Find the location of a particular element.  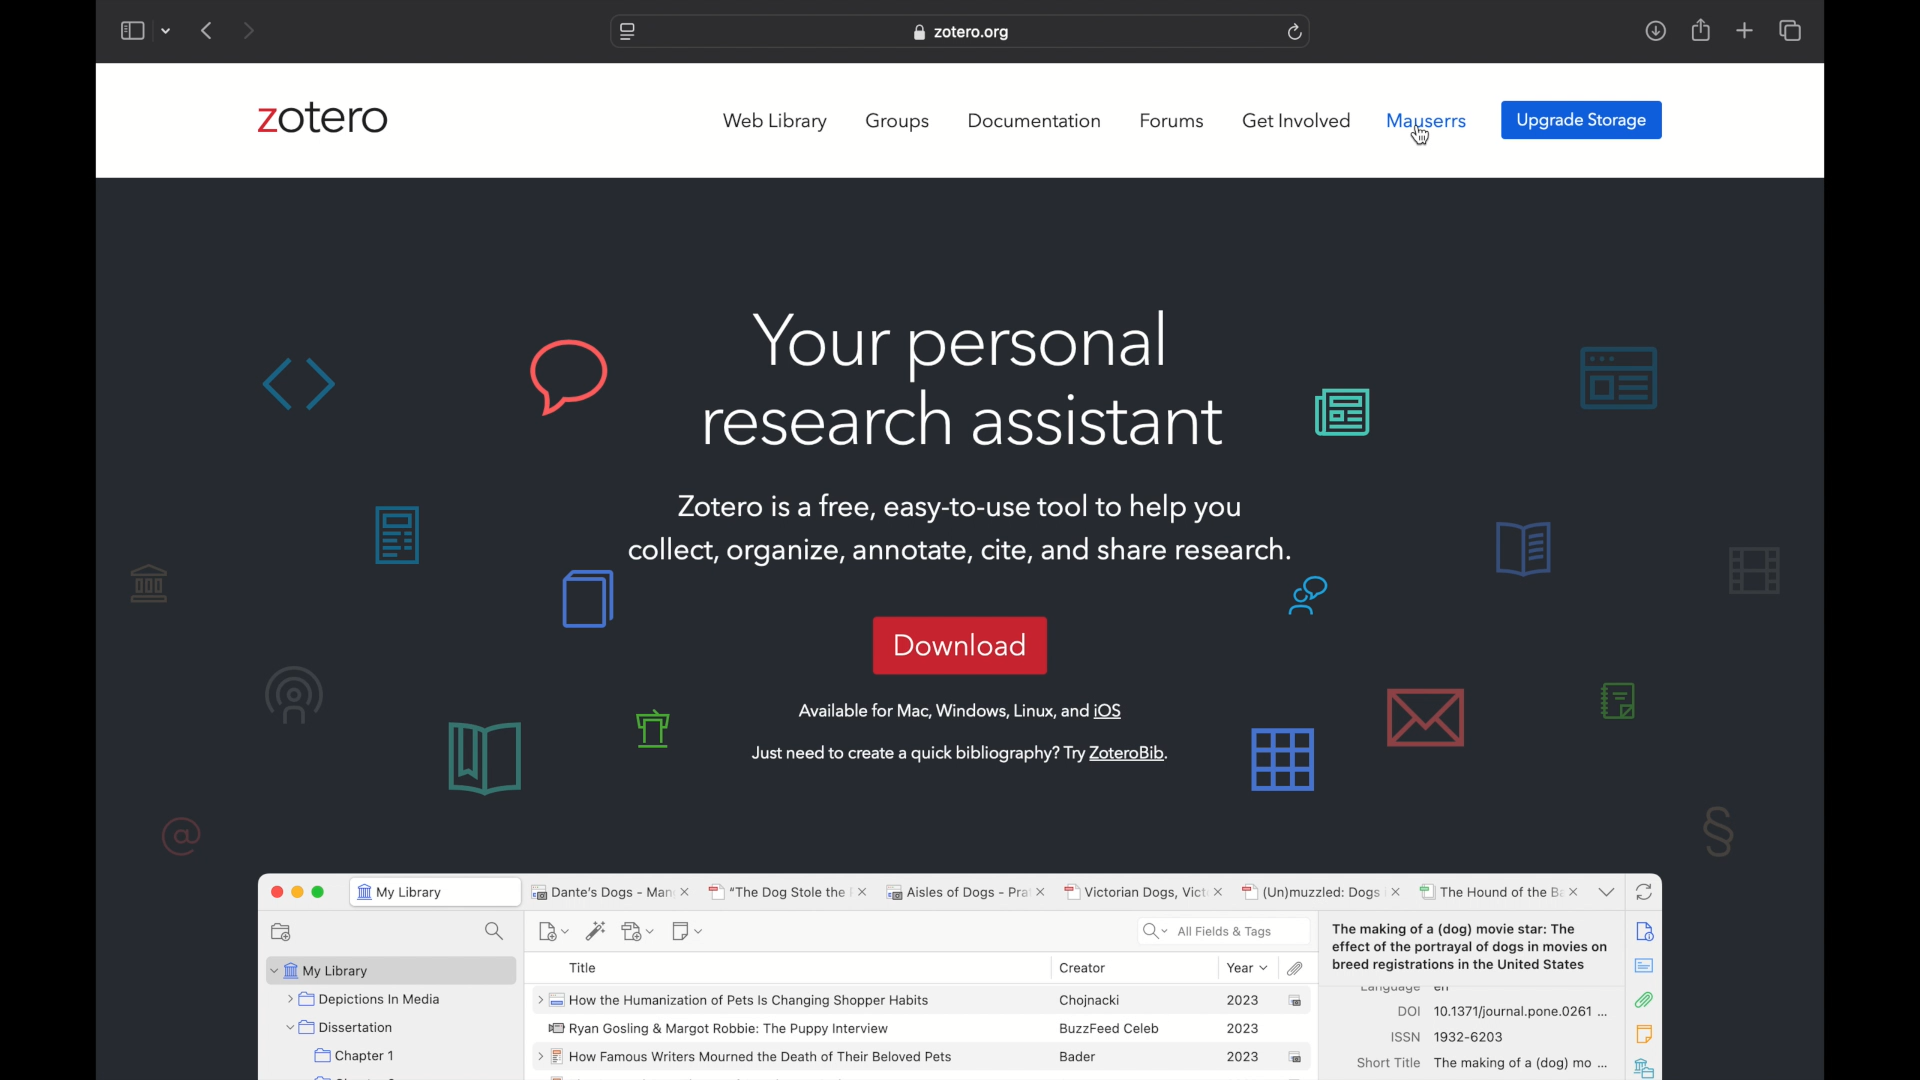

backgorund graphics is located at coordinates (1290, 691).